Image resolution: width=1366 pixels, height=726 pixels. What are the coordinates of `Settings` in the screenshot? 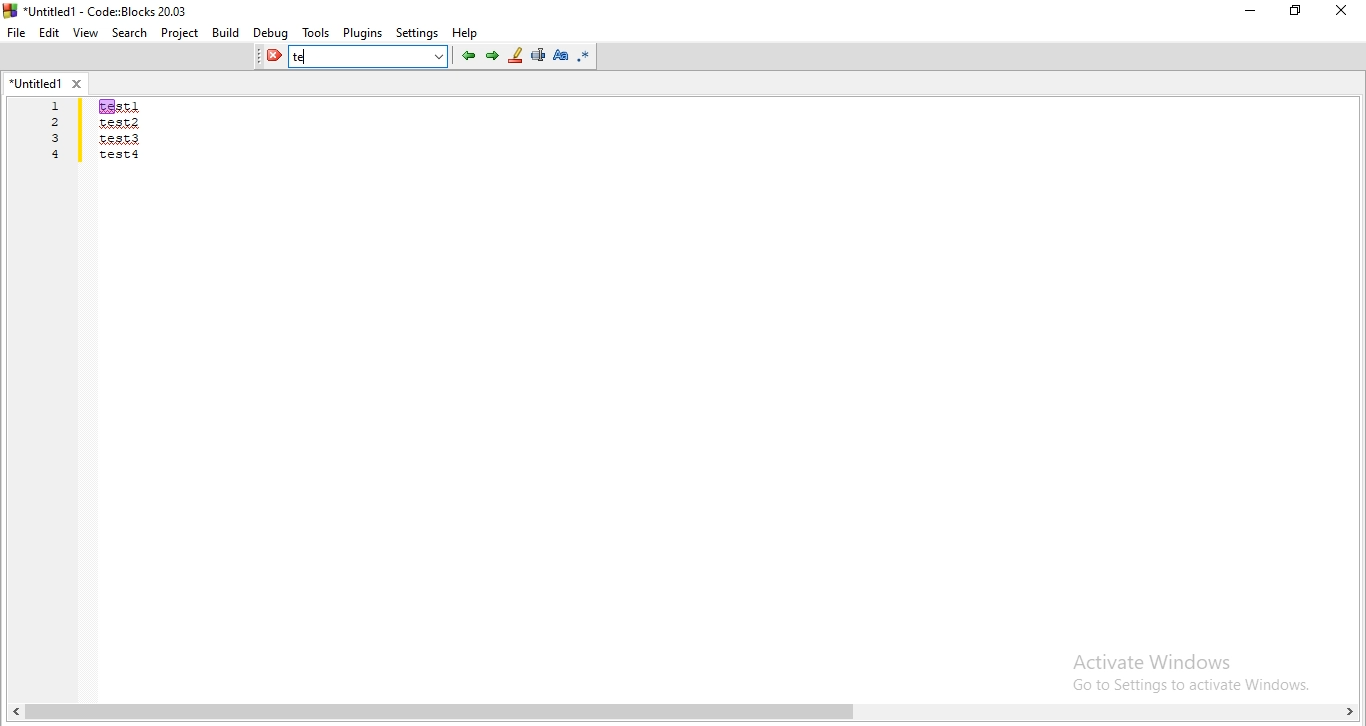 It's located at (418, 34).